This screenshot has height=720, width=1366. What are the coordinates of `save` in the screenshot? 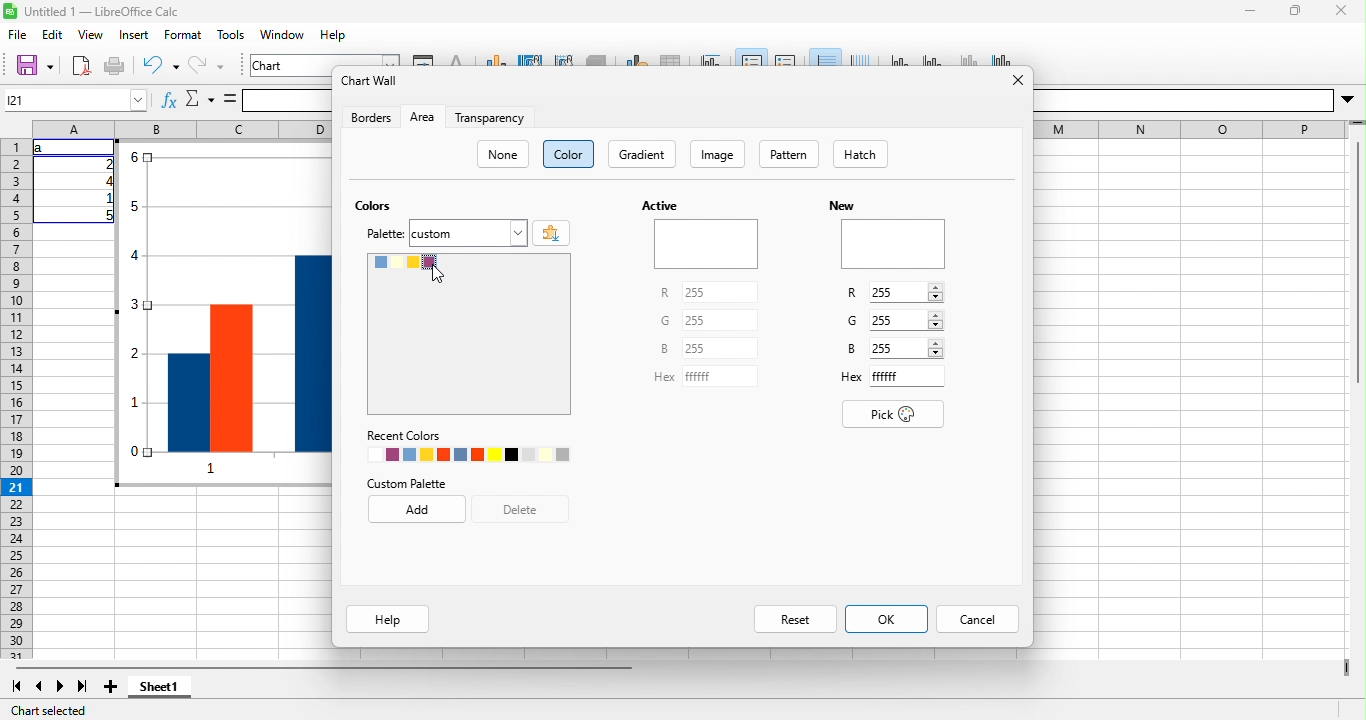 It's located at (34, 66).